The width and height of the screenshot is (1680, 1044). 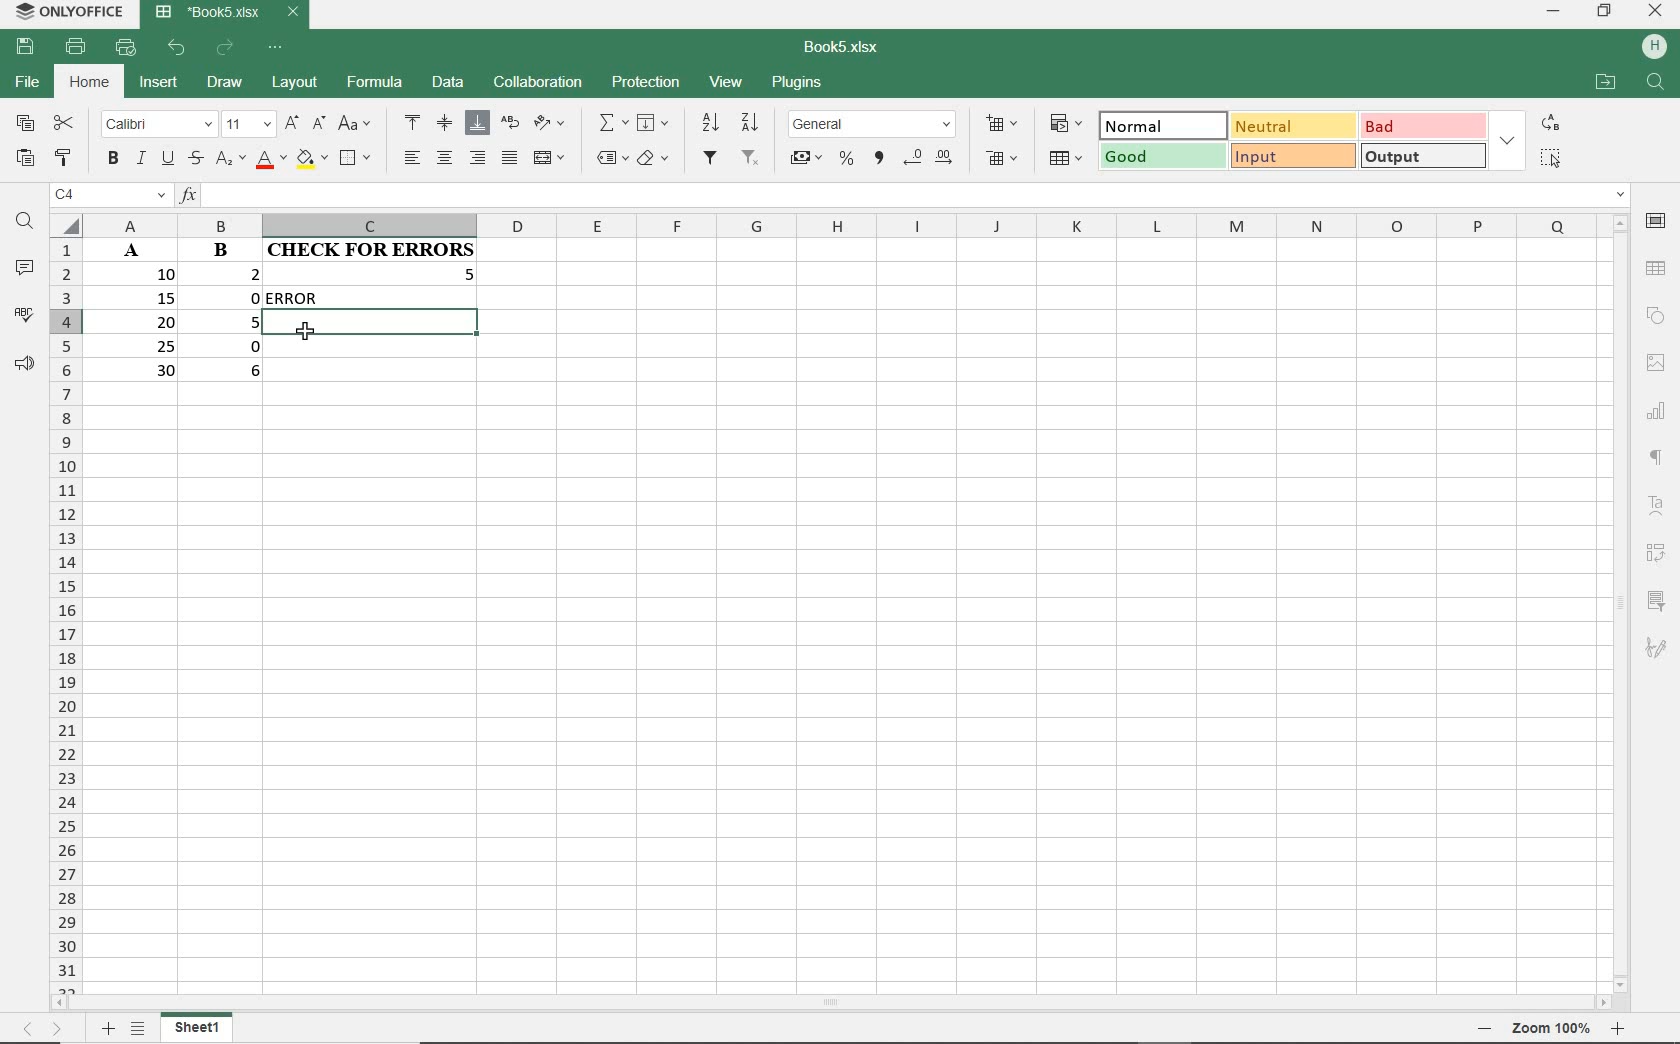 I want to click on , so click(x=108, y=1028).